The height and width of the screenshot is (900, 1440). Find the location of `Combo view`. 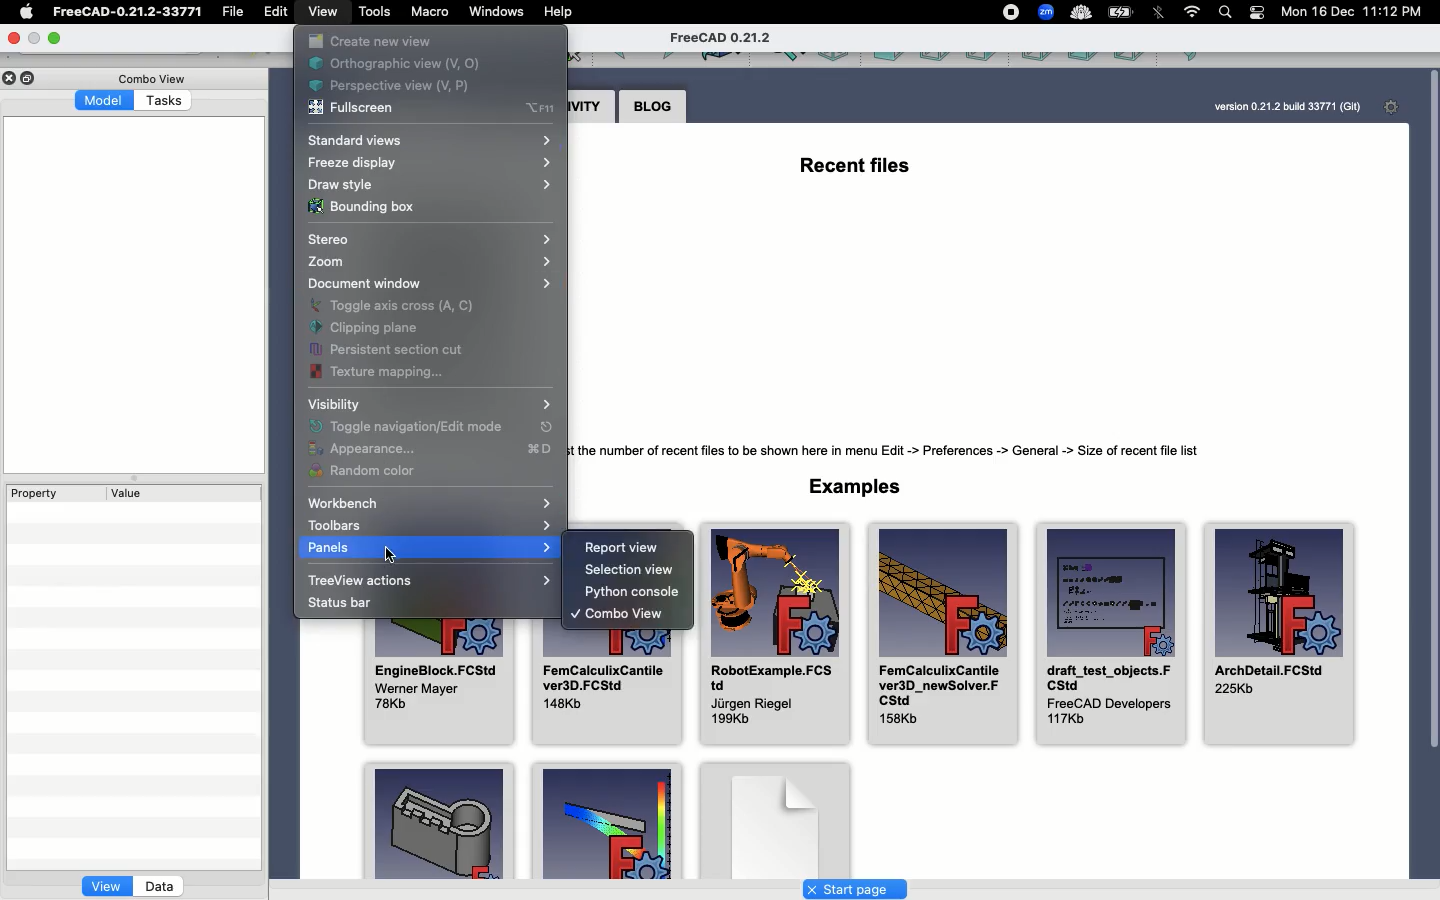

Combo view is located at coordinates (152, 78).